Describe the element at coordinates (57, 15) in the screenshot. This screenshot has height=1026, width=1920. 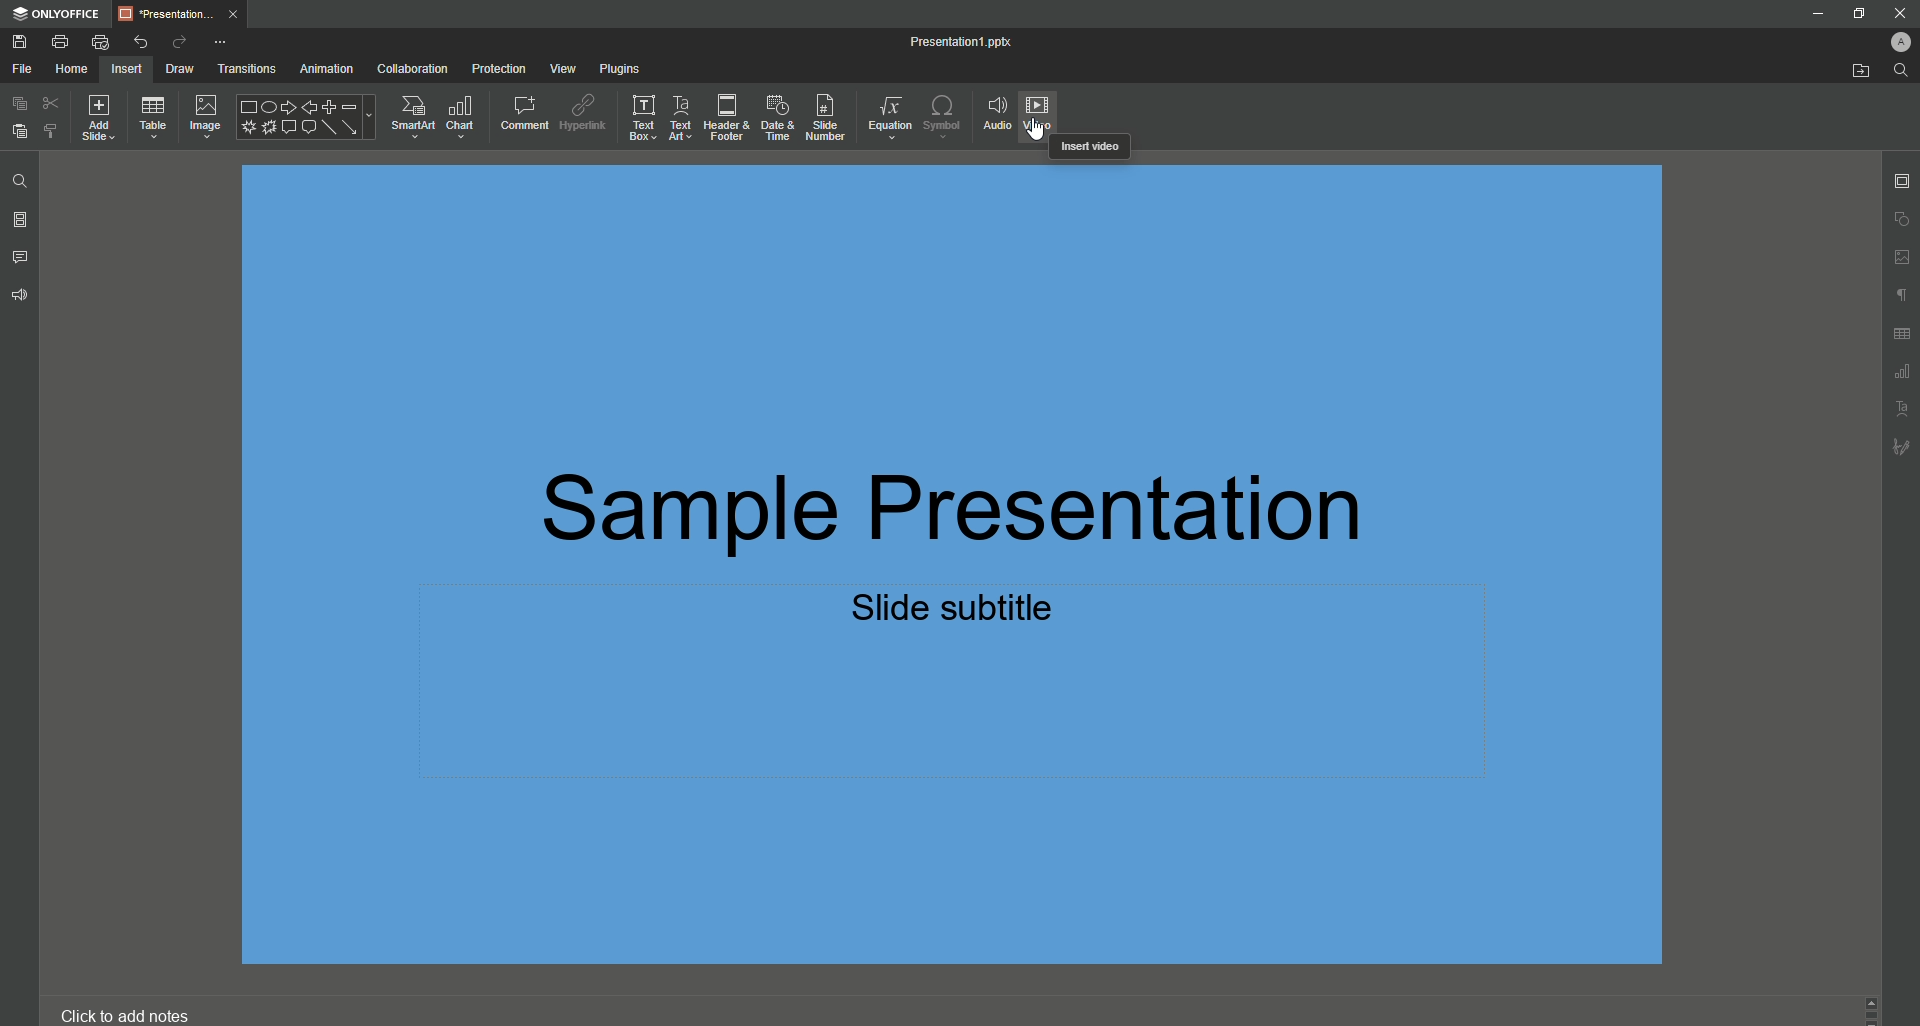
I see `ONLYOFFICE` at that location.